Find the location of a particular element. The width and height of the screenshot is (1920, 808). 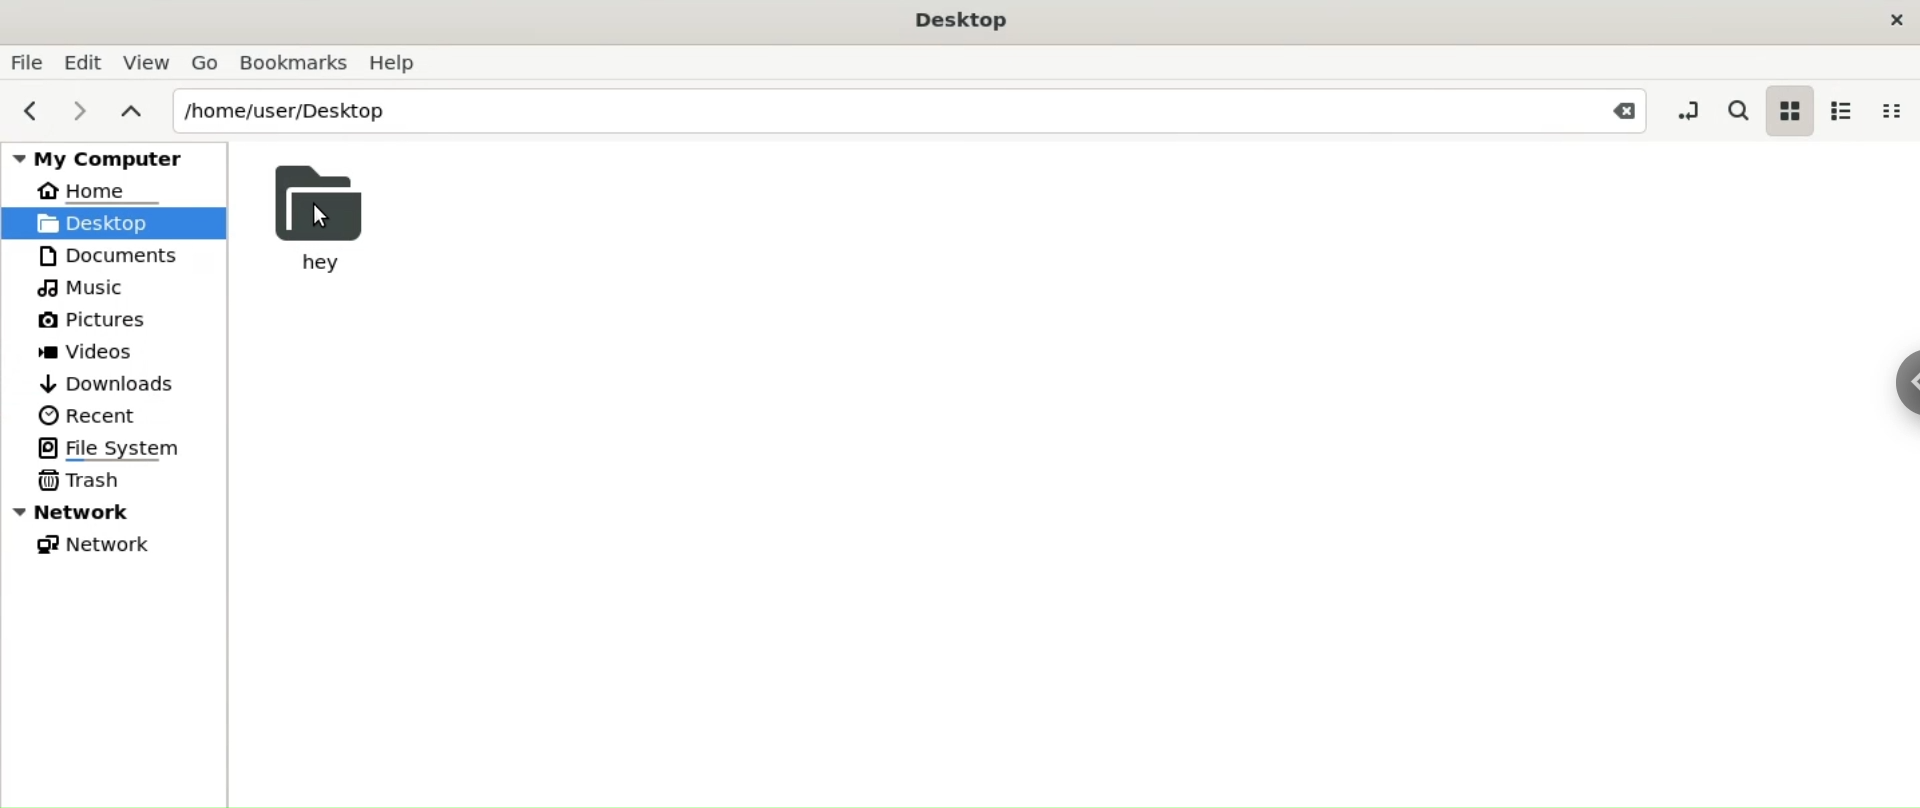

Documents is located at coordinates (103, 257).